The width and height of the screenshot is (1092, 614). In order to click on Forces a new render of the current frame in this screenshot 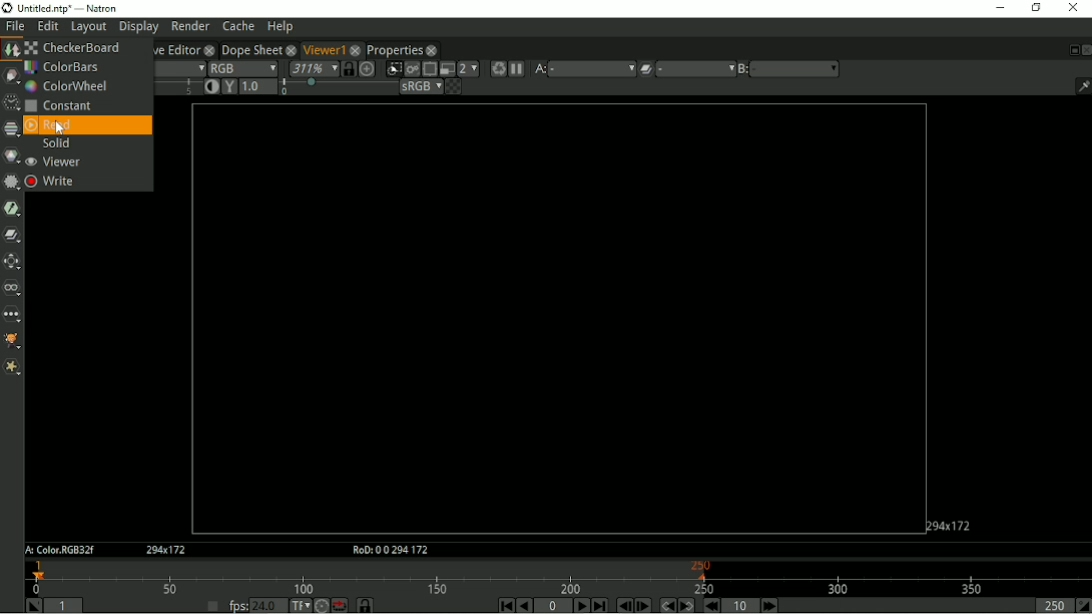, I will do `click(497, 68)`.